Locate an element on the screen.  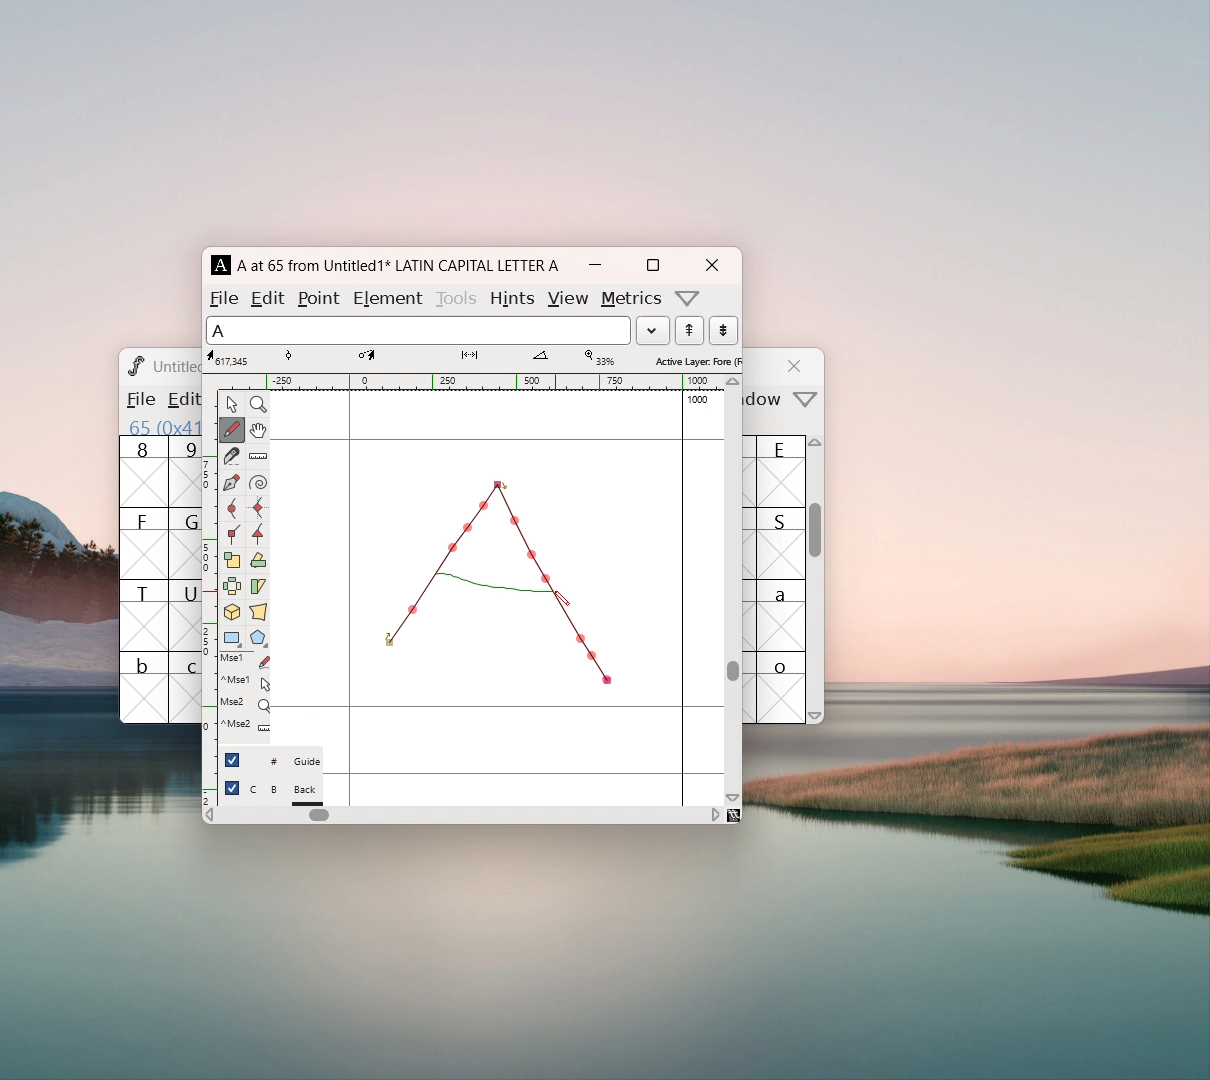
scroll right is located at coordinates (715, 814).